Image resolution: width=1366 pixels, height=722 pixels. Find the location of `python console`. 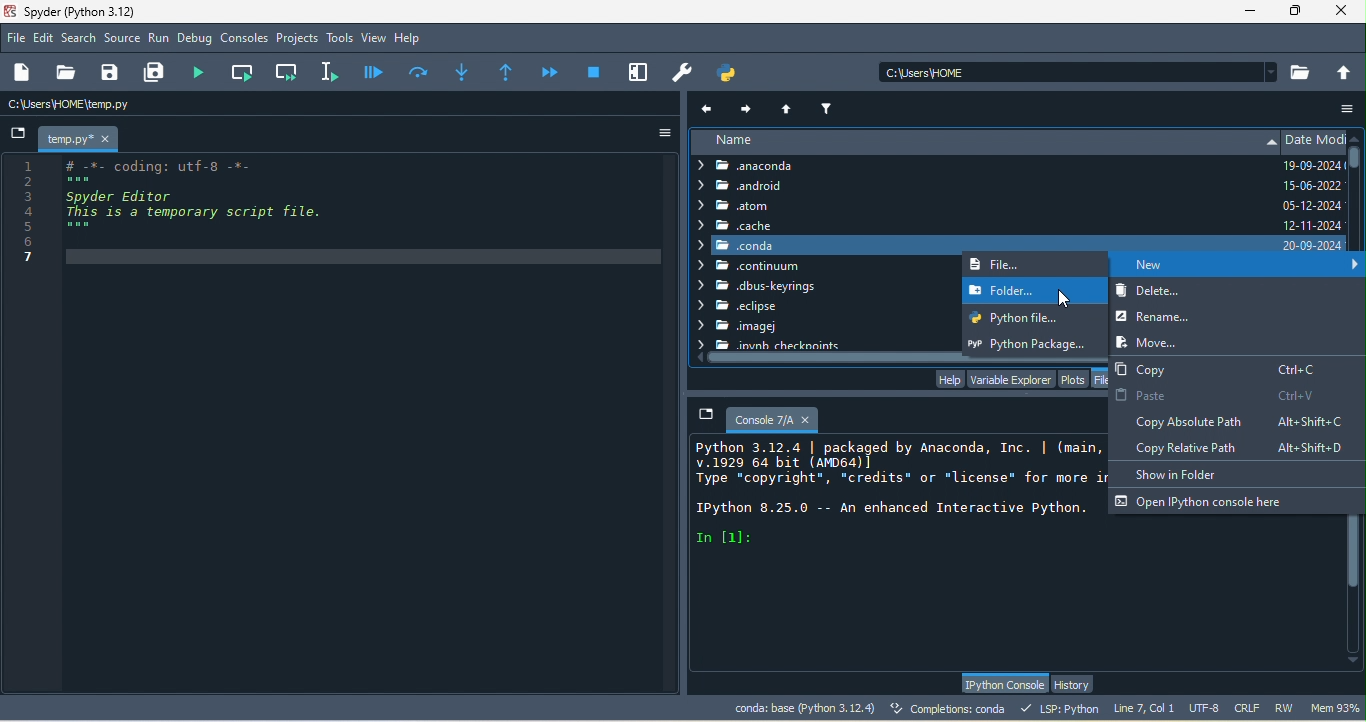

python console is located at coordinates (1003, 684).